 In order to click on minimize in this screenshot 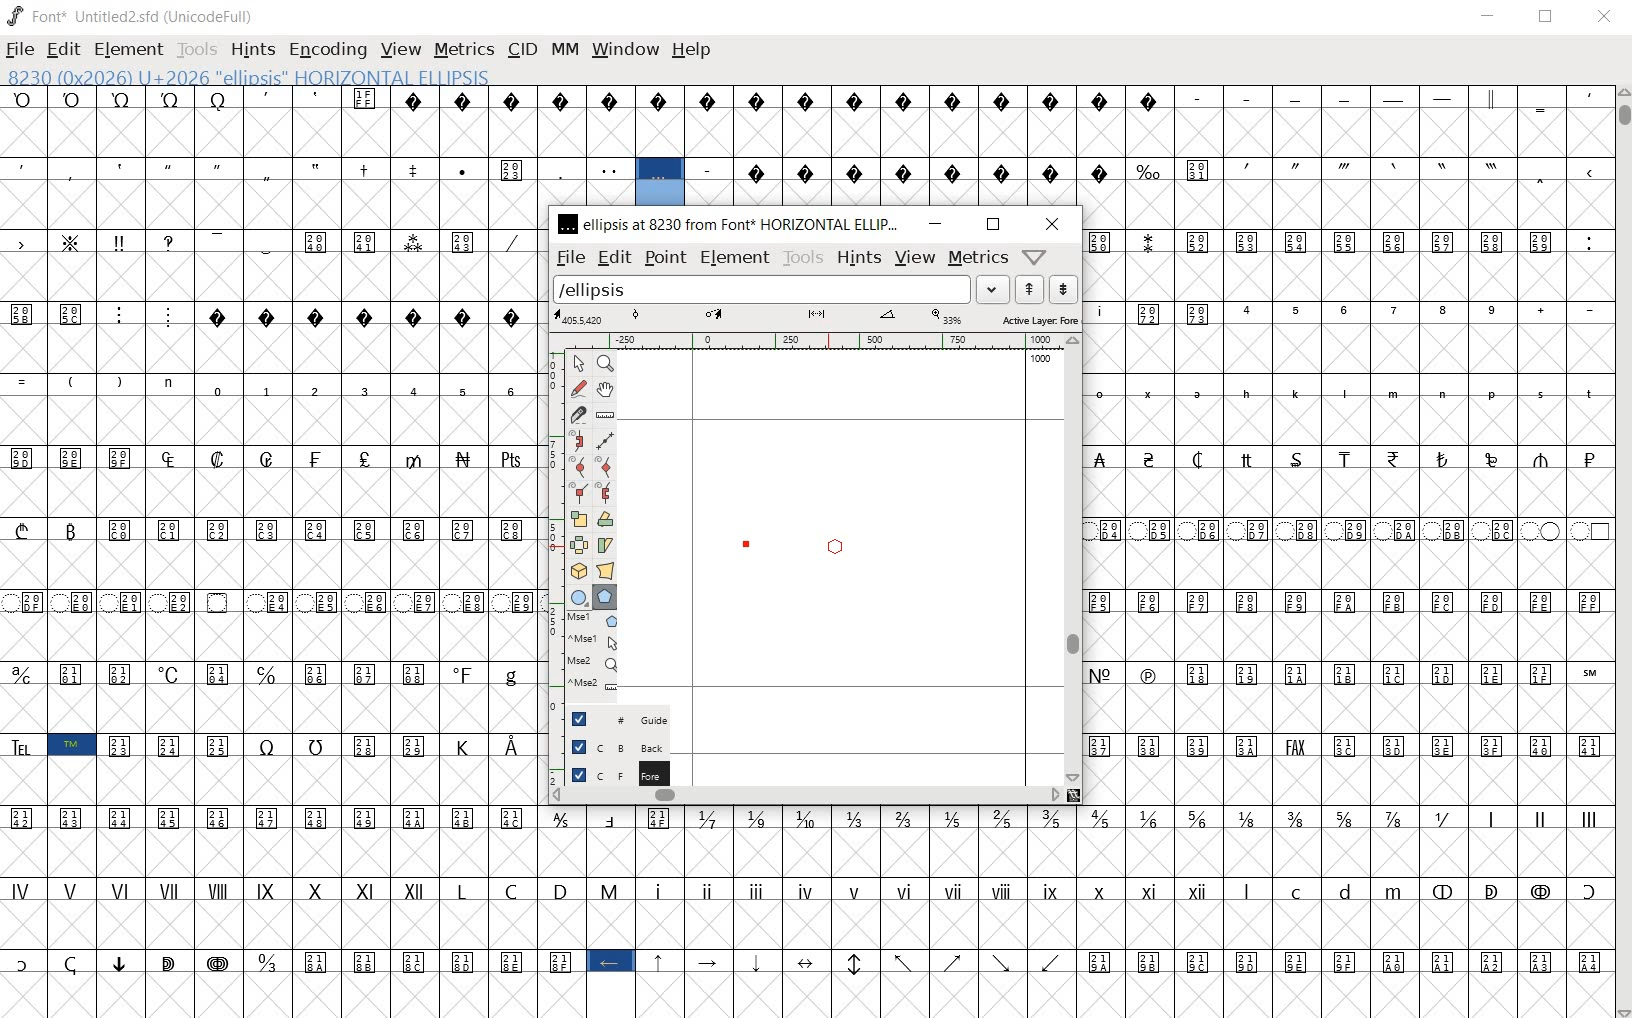, I will do `click(935, 223)`.